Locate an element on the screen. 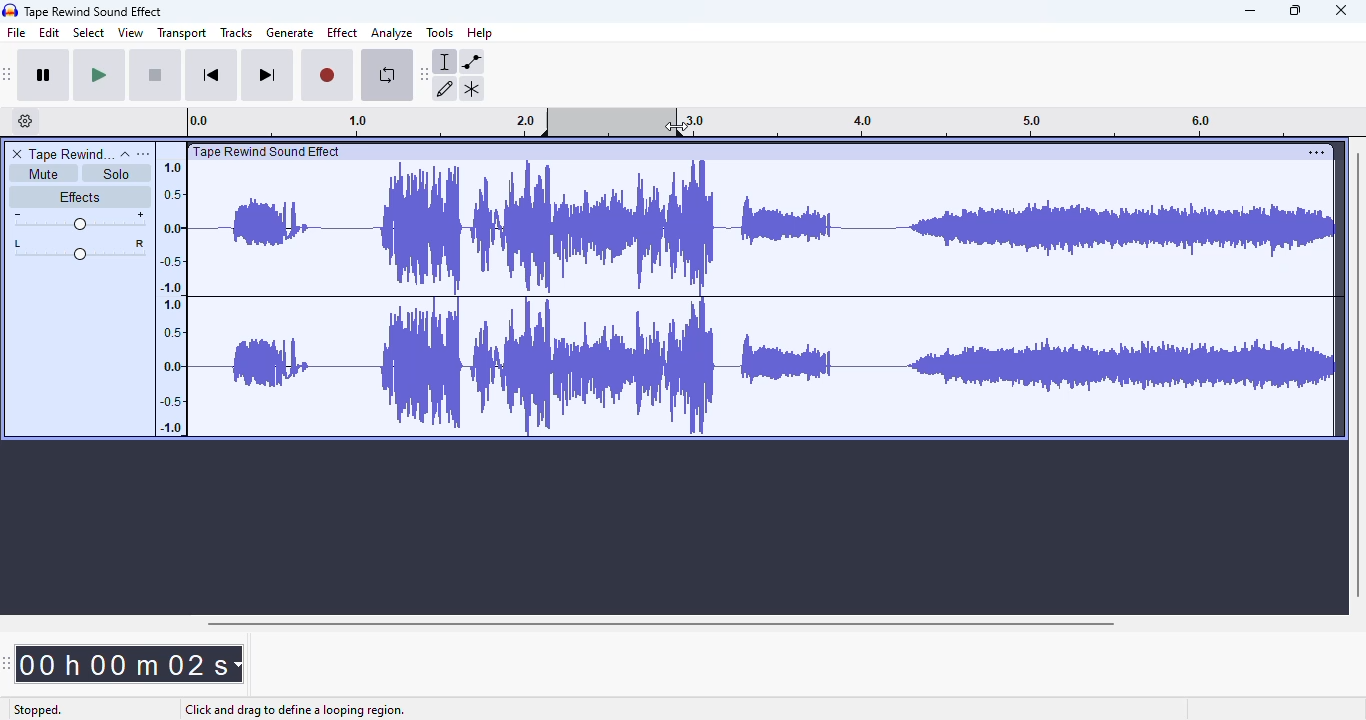  delete track is located at coordinates (17, 153).